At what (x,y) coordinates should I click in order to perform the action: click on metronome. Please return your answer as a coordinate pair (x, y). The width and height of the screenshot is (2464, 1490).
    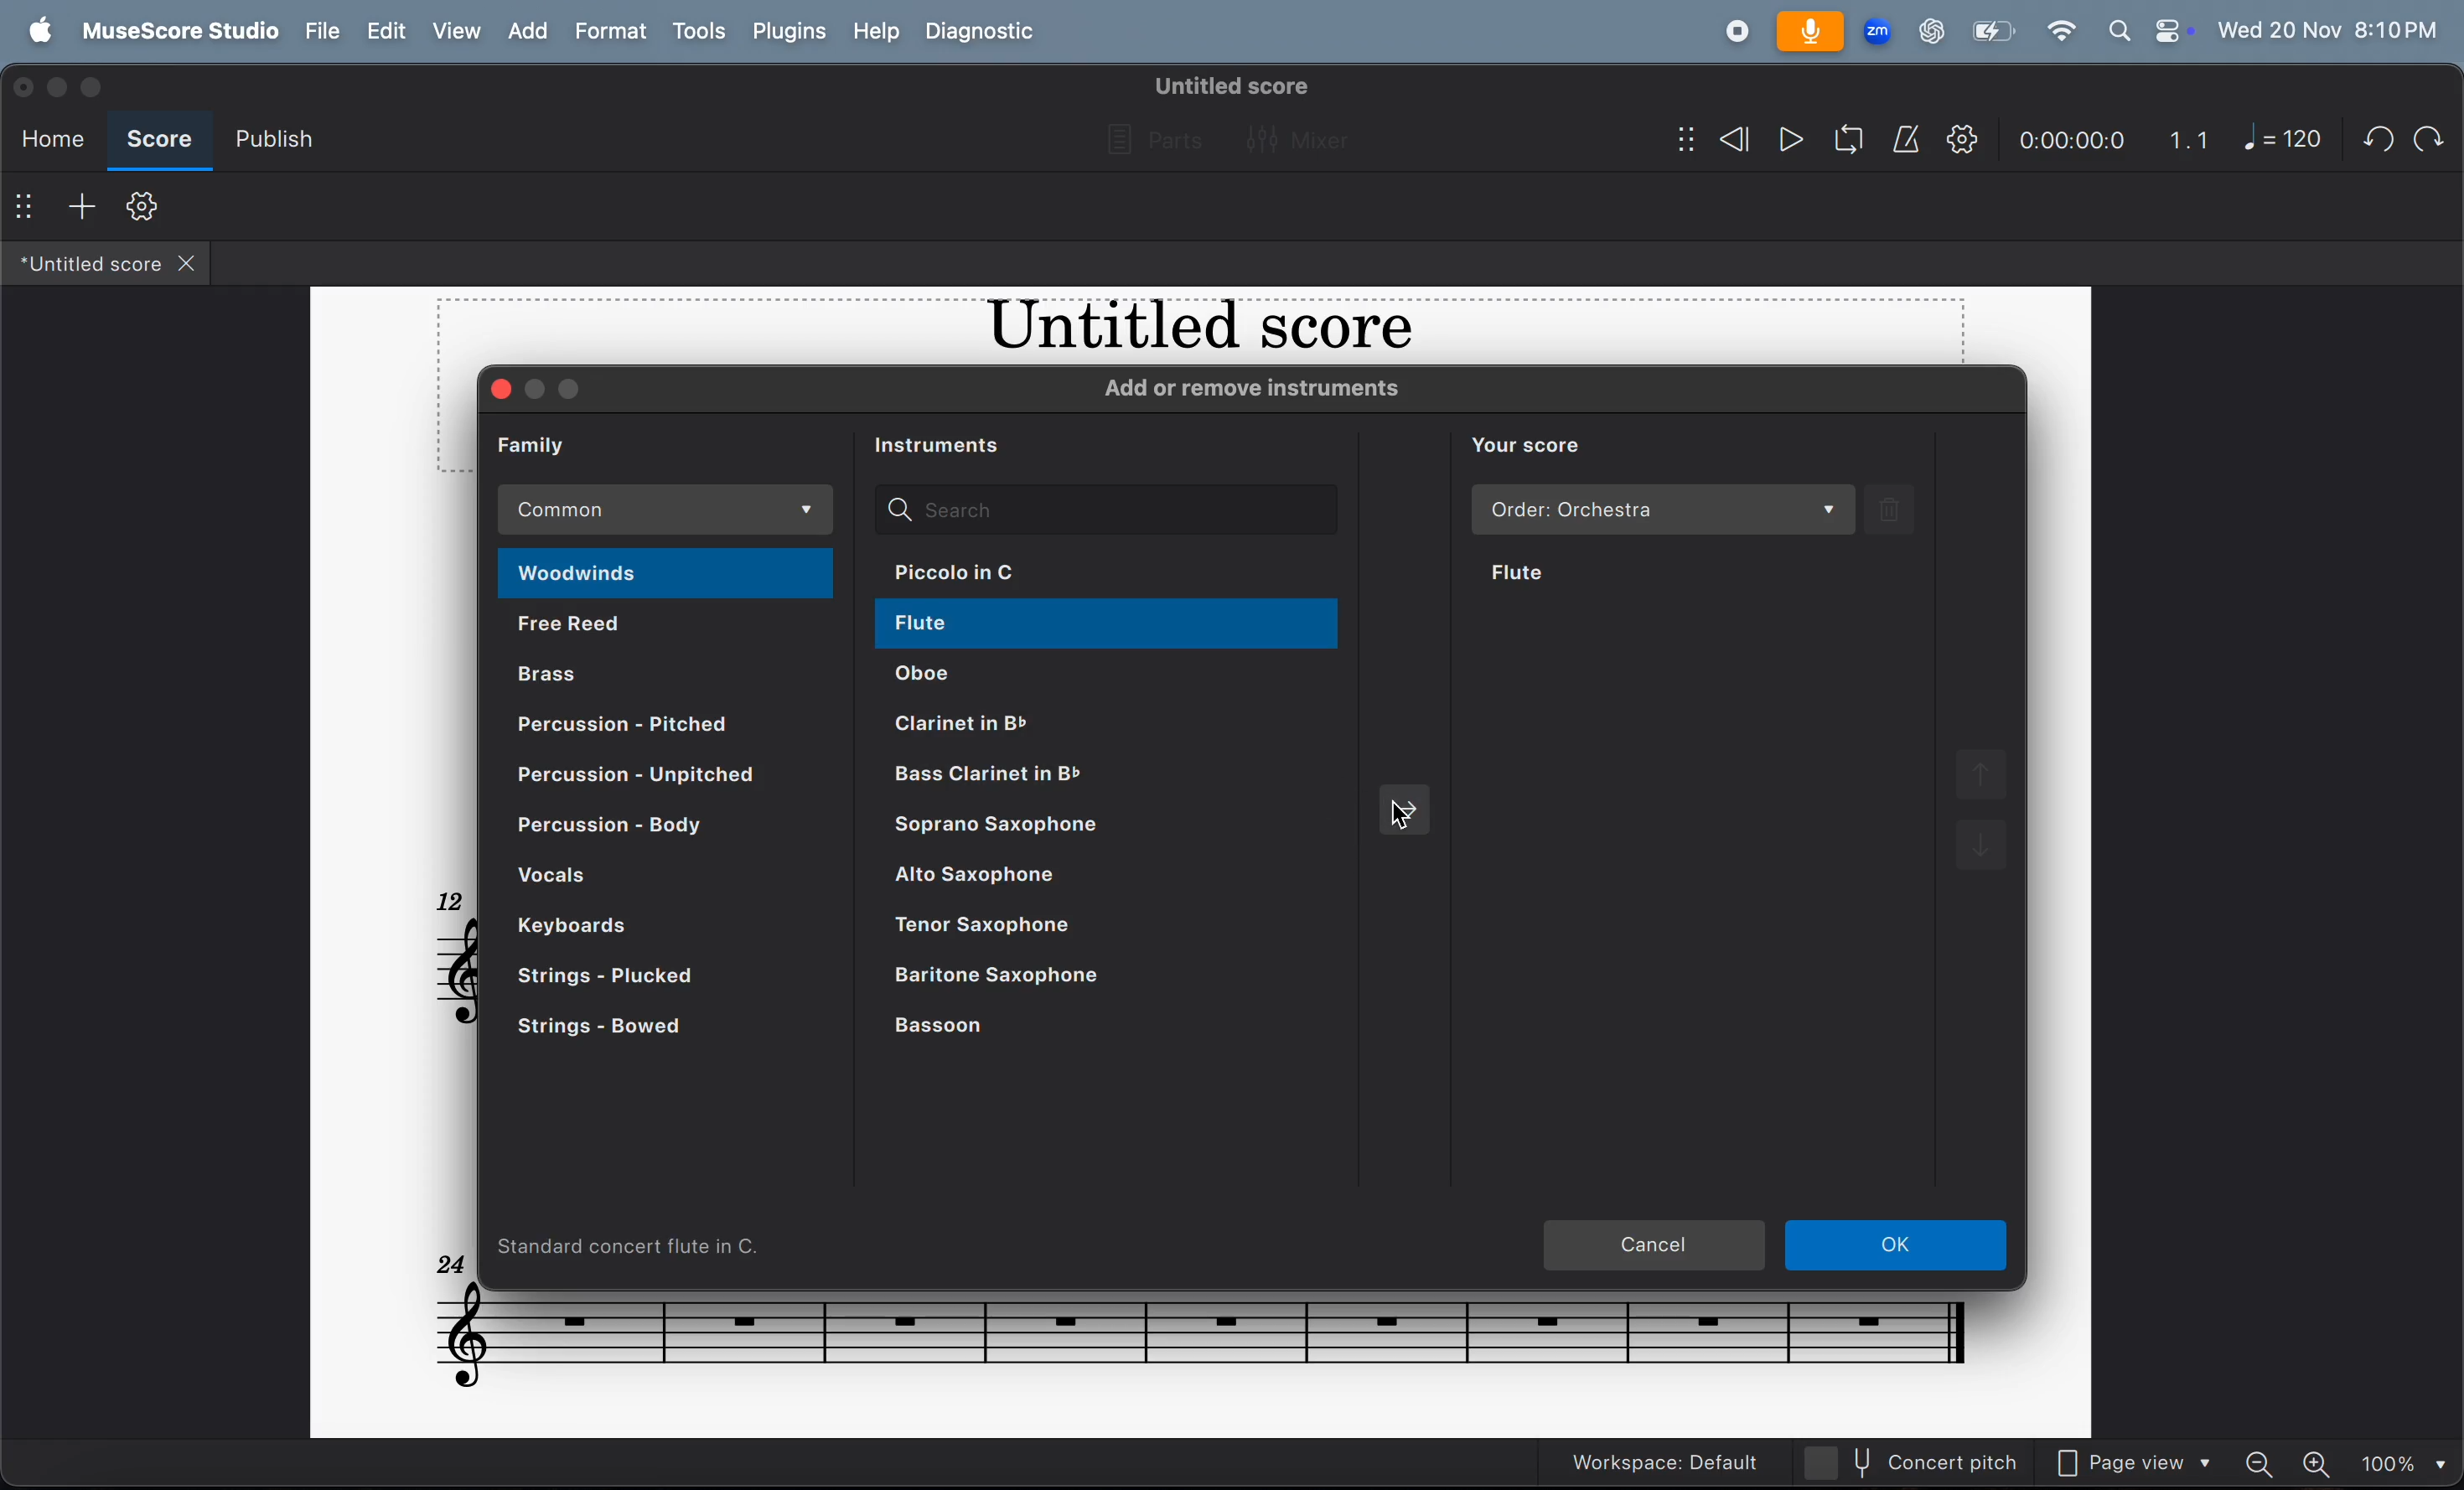
    Looking at the image, I should click on (1907, 140).